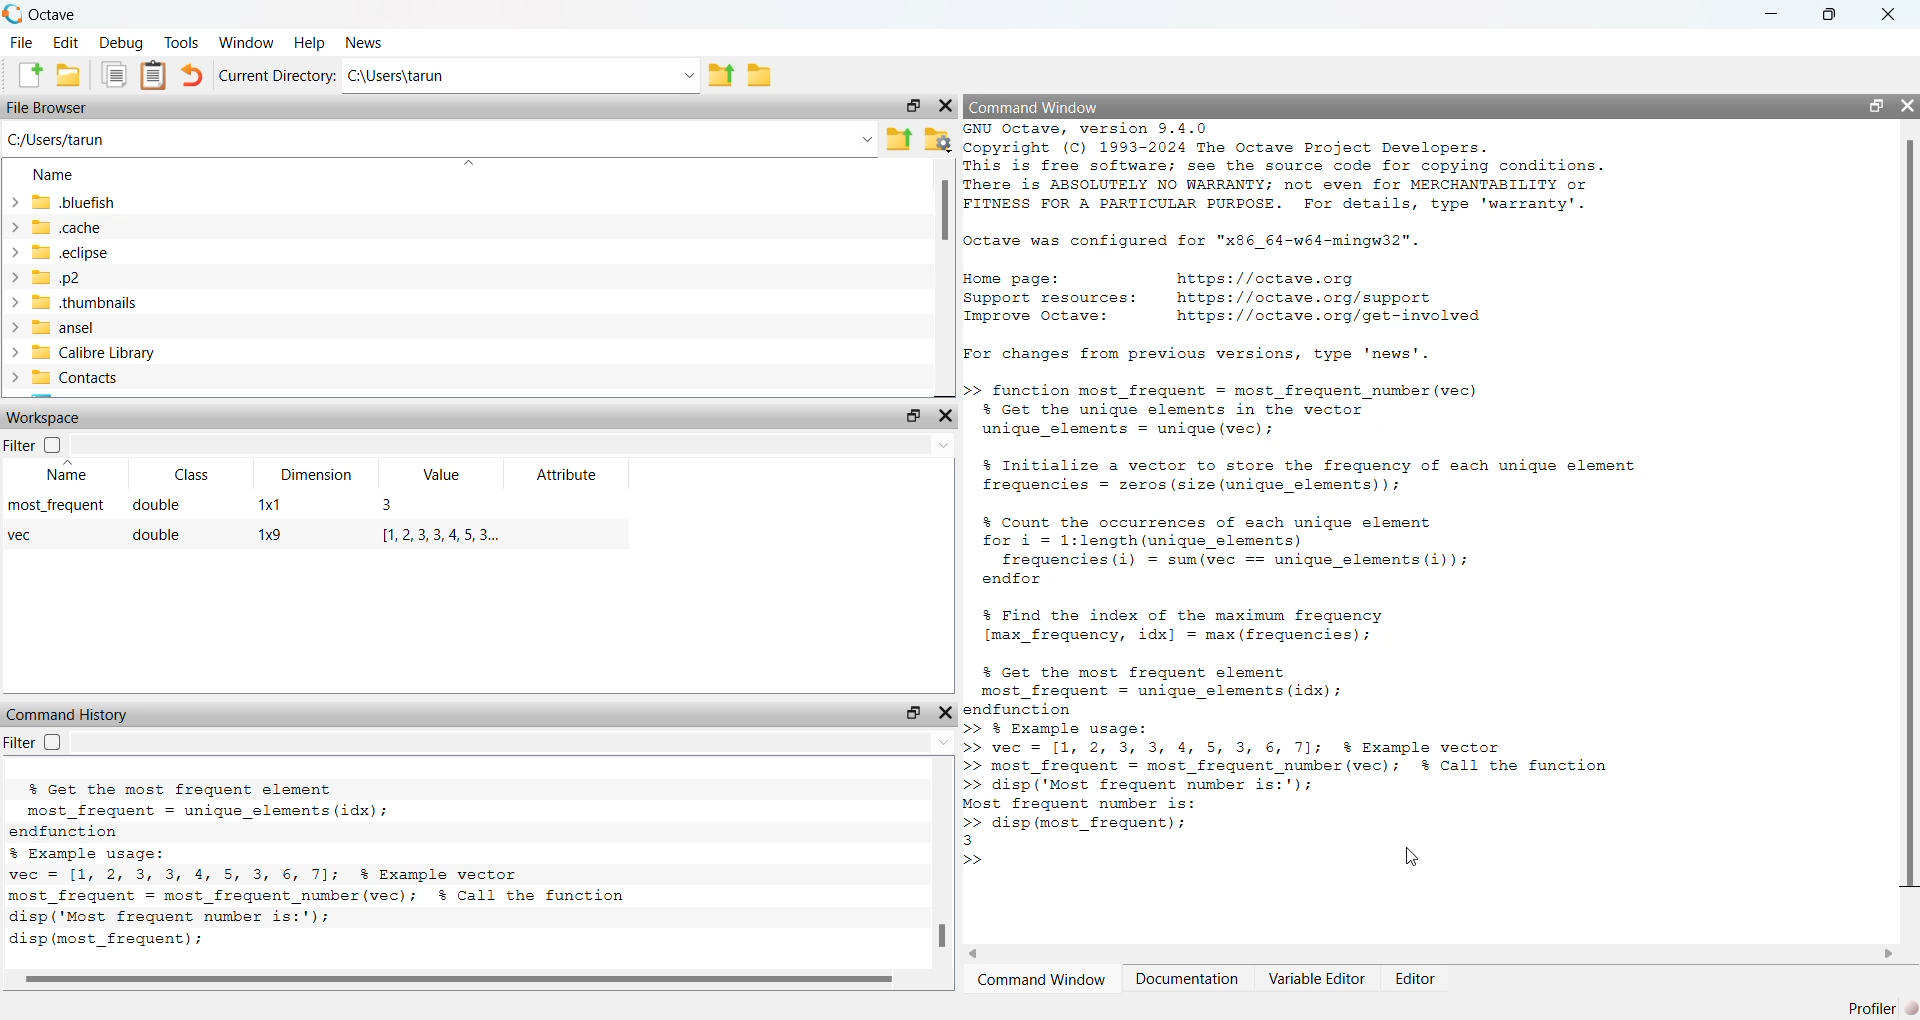 This screenshot has height=1020, width=1920. What do you see at coordinates (945, 417) in the screenshot?
I see `Hide Widget` at bounding box center [945, 417].